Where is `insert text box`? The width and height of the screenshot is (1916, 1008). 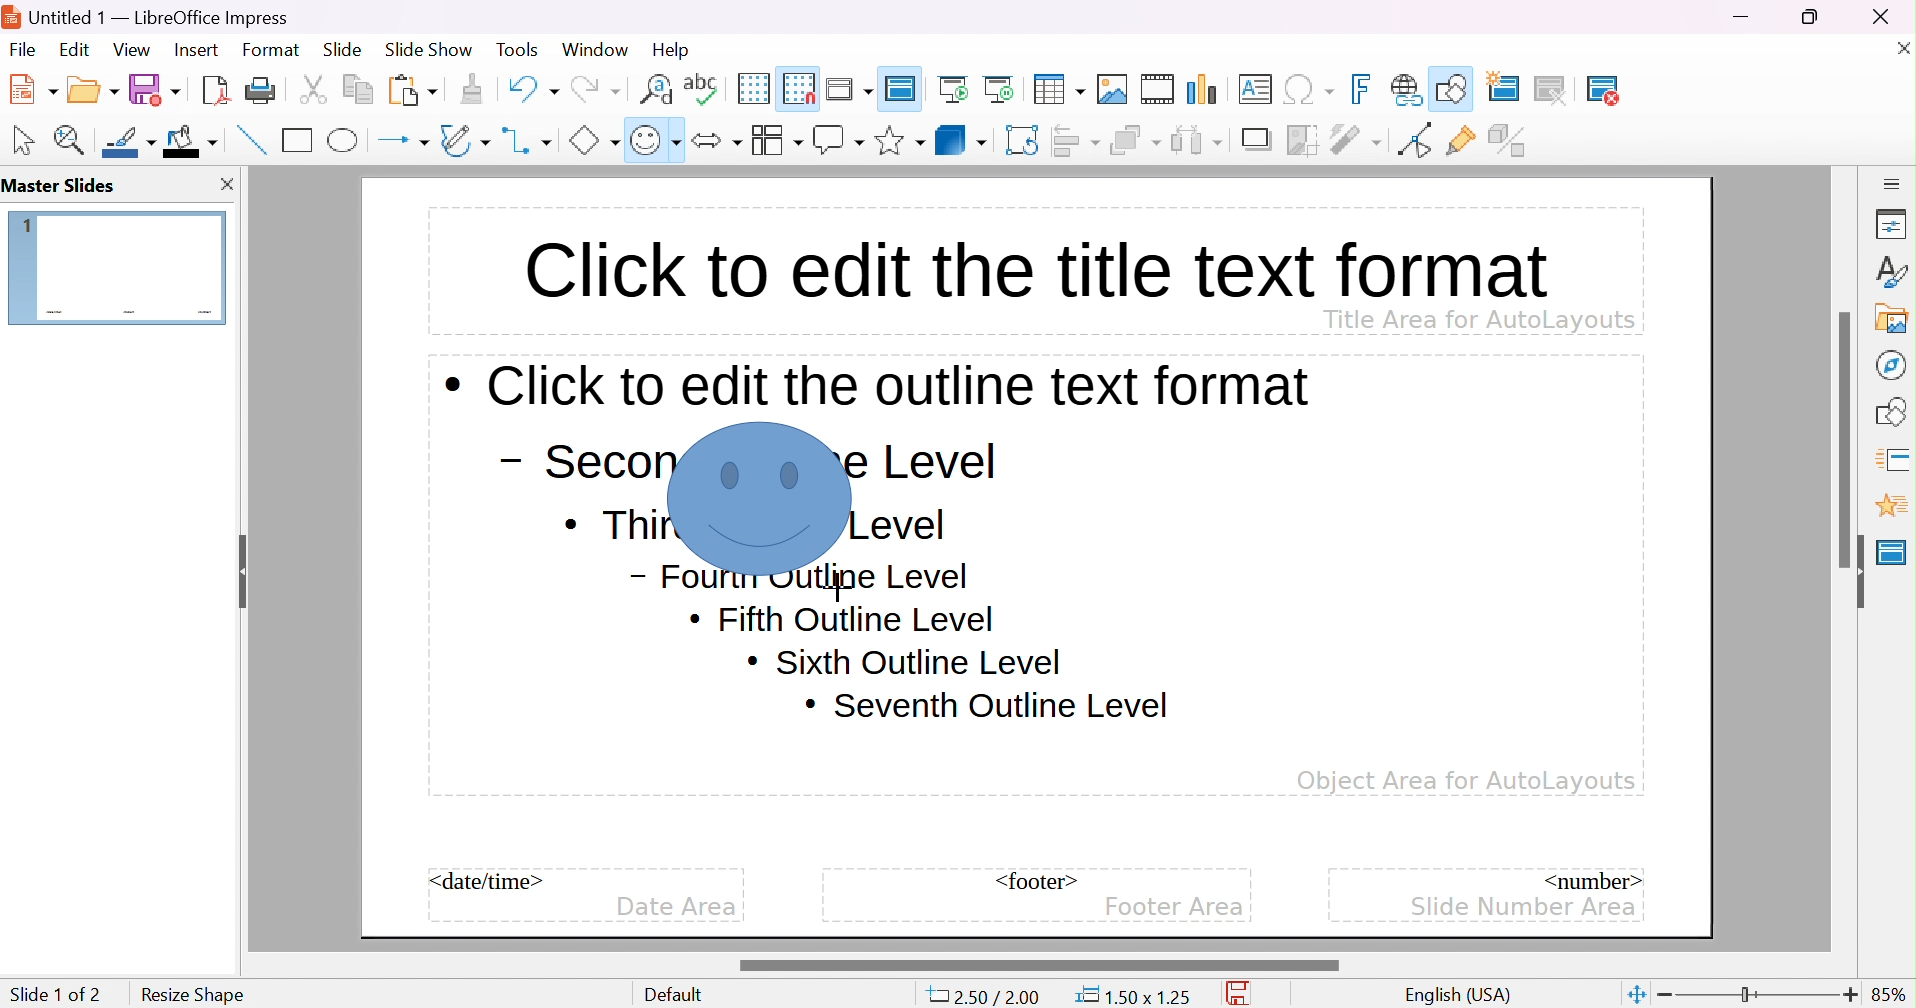
insert text box is located at coordinates (1254, 88).